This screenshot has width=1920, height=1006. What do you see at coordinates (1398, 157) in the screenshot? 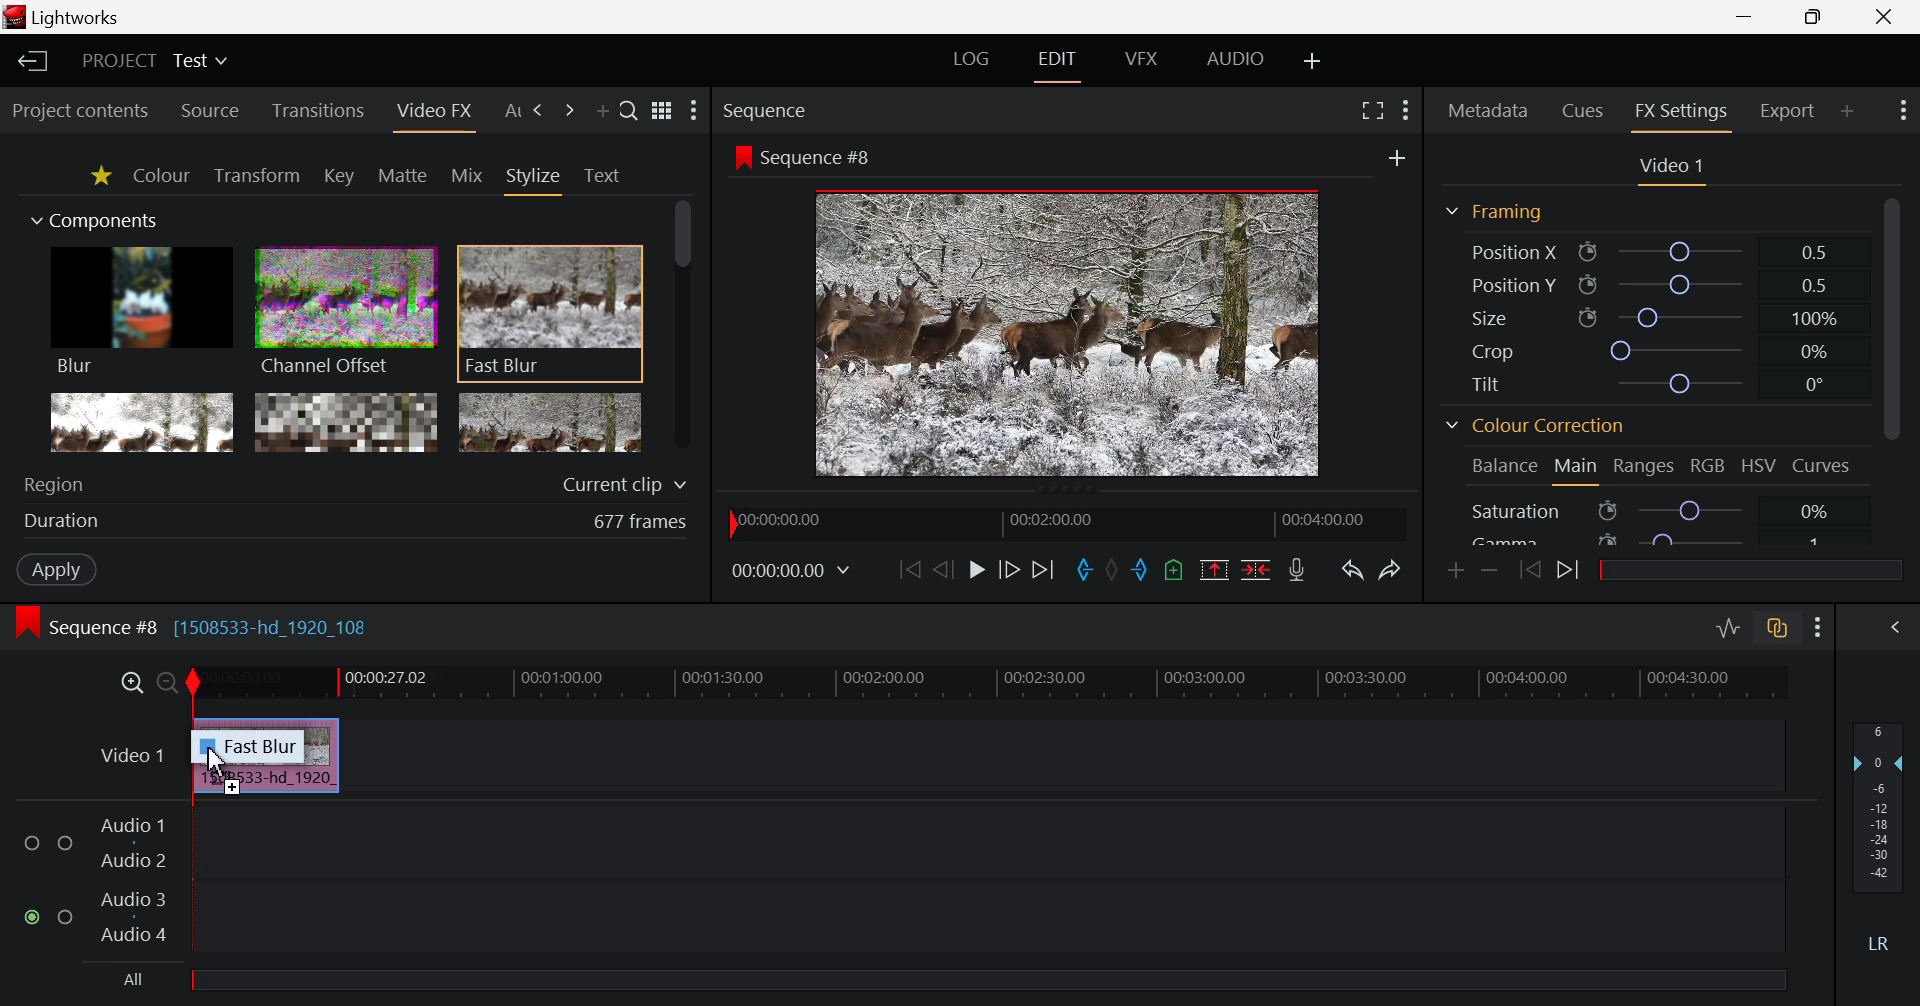
I see `Add` at bounding box center [1398, 157].